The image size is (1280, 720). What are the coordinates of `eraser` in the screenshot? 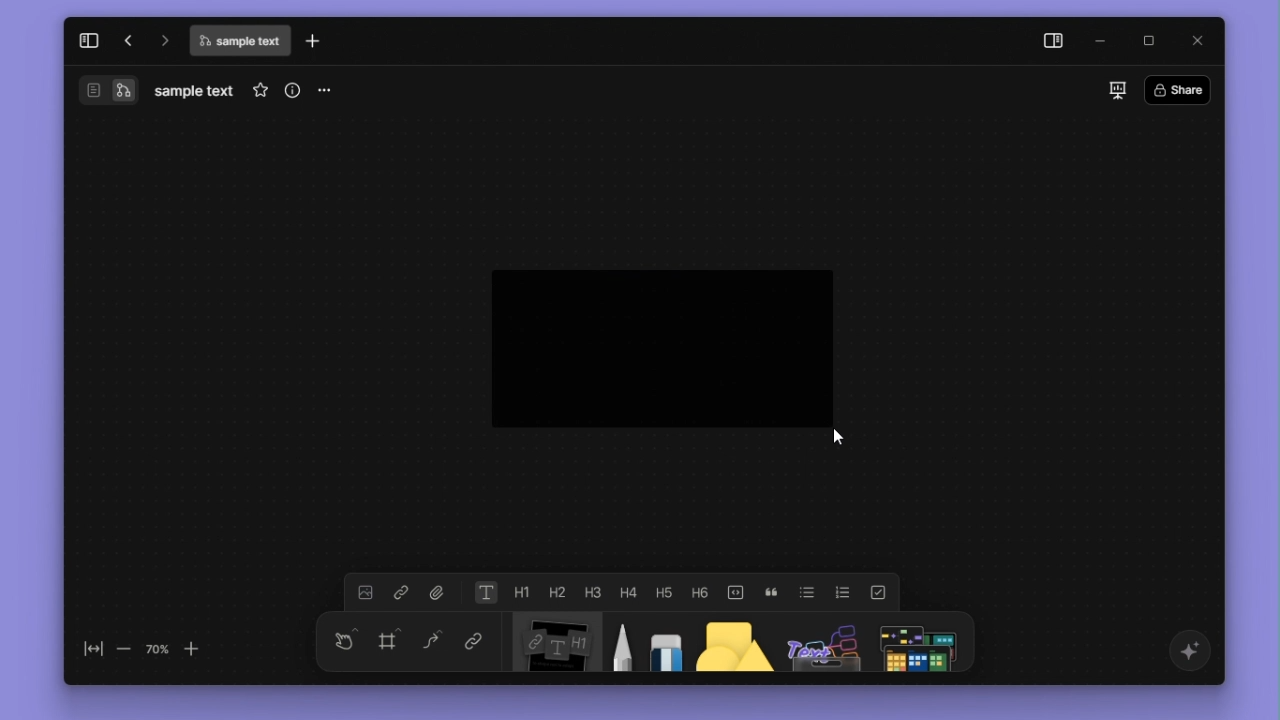 It's located at (662, 643).